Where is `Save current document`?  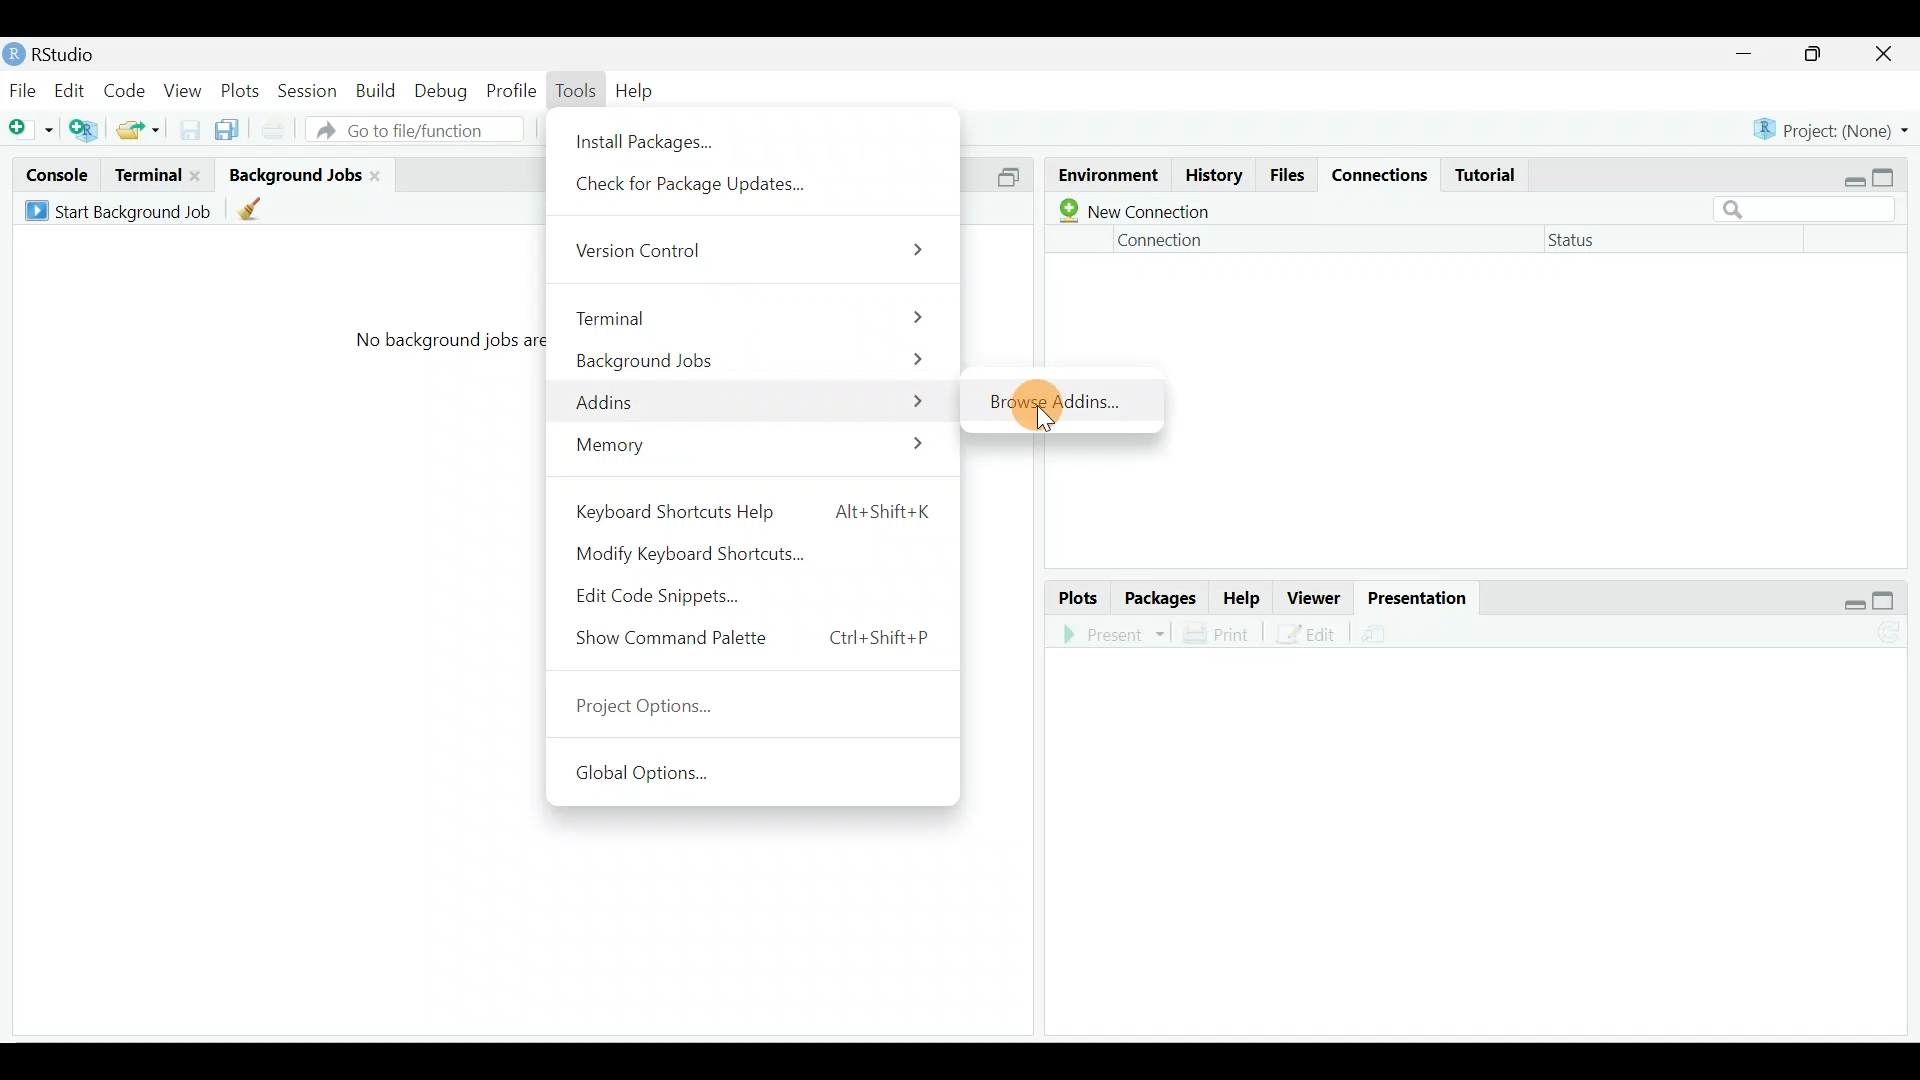 Save current document is located at coordinates (185, 132).